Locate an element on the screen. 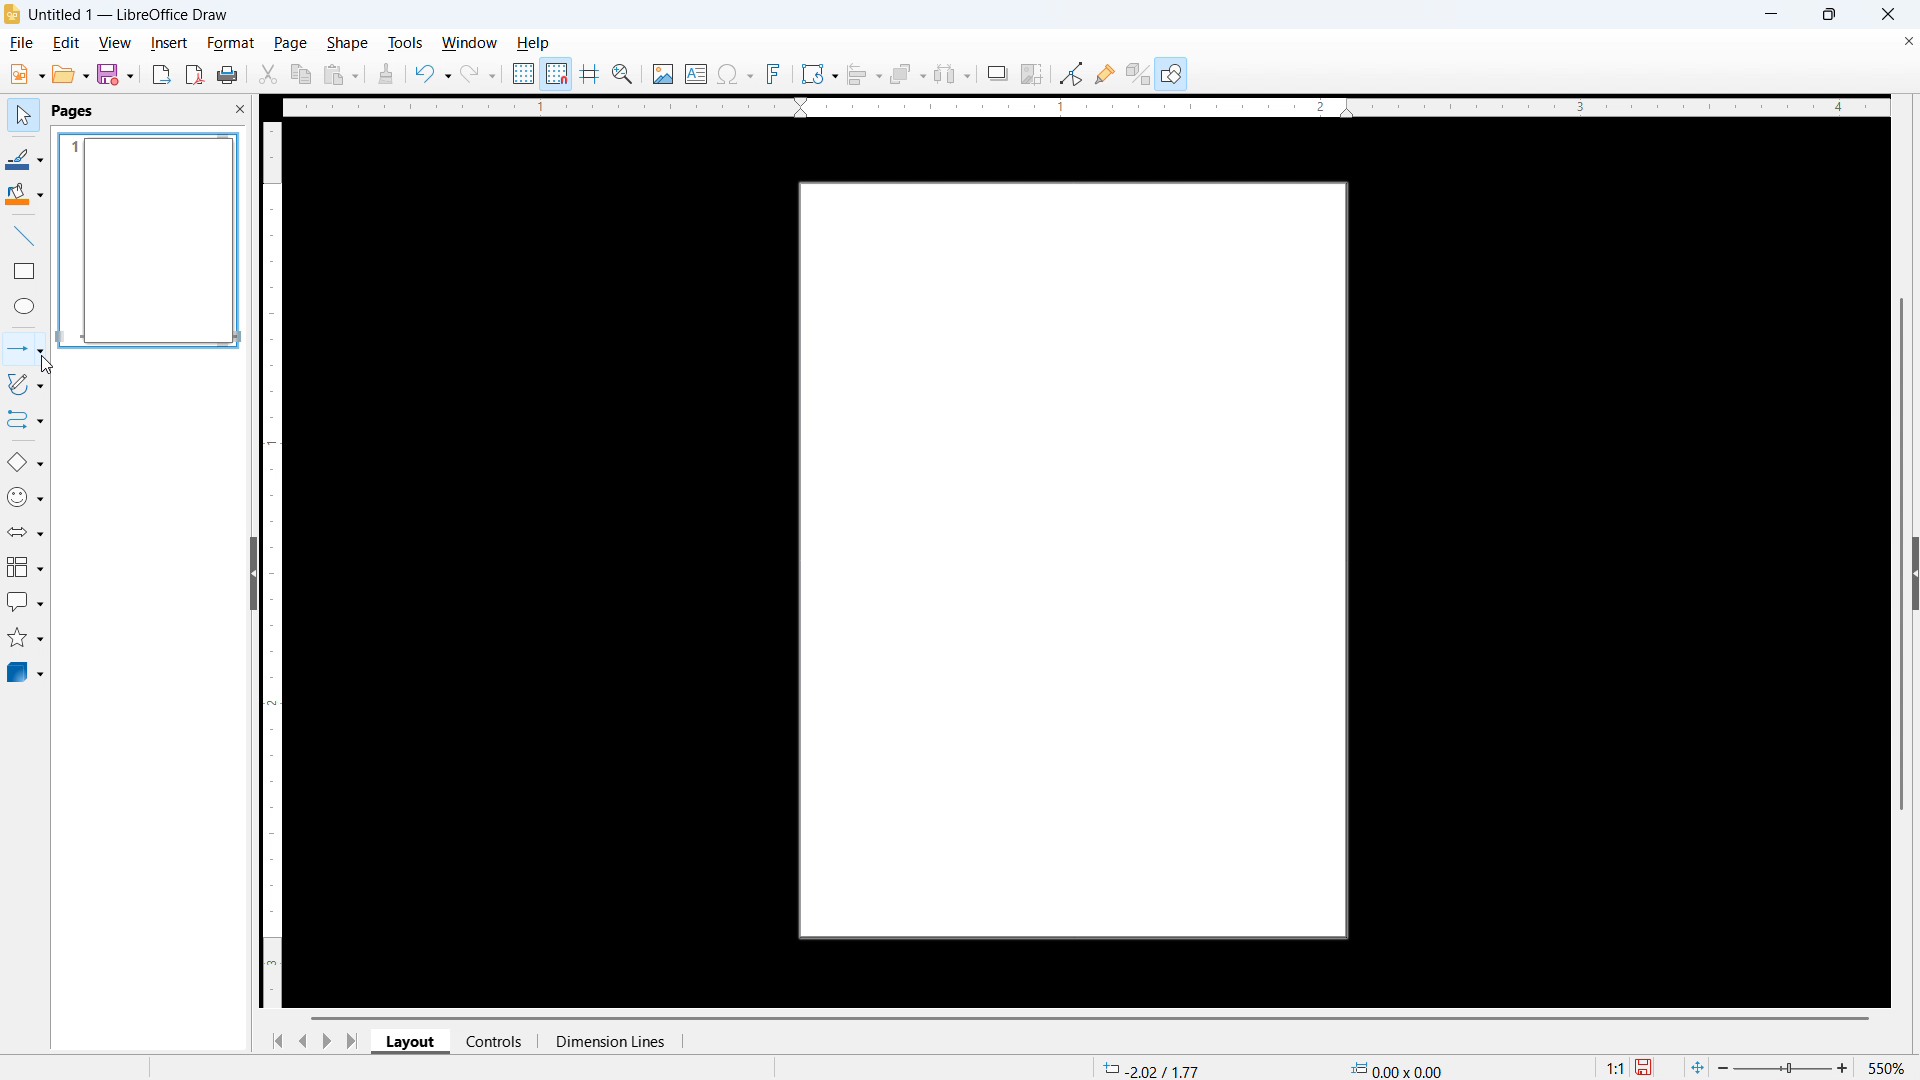  Select at least three objects to distribute is located at coordinates (953, 74).